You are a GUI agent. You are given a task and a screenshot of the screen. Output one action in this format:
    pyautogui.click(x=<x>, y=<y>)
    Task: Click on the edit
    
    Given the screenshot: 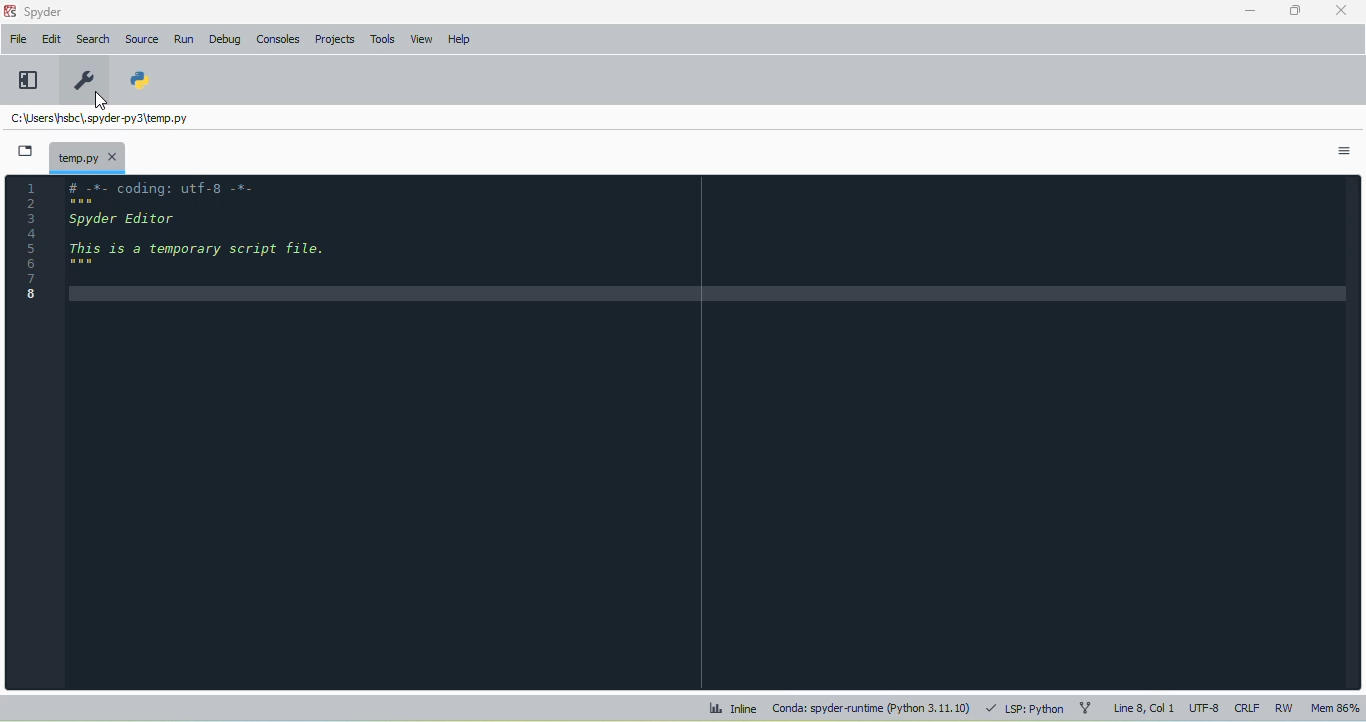 What is the action you would take?
    pyautogui.click(x=53, y=39)
    